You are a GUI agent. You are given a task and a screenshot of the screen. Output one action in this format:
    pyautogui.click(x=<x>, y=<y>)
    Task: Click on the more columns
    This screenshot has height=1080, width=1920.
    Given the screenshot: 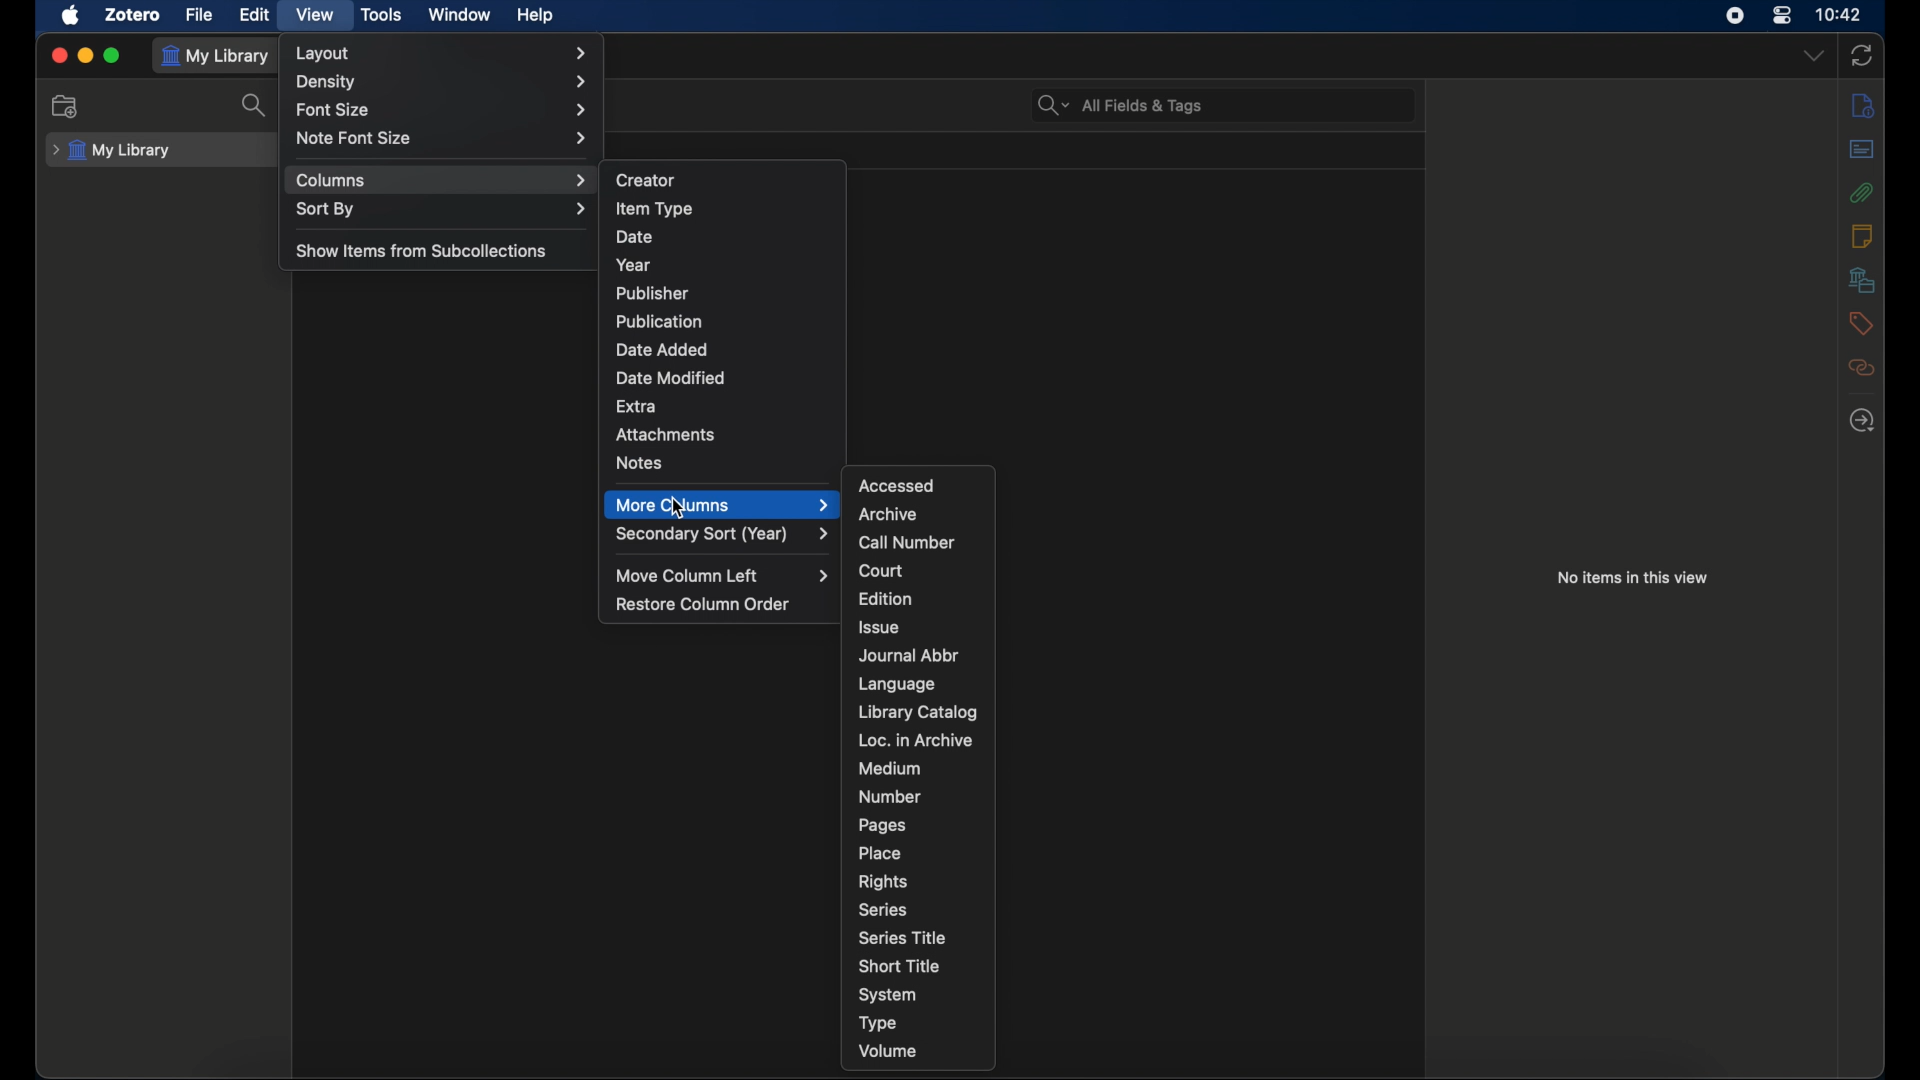 What is the action you would take?
    pyautogui.click(x=722, y=505)
    